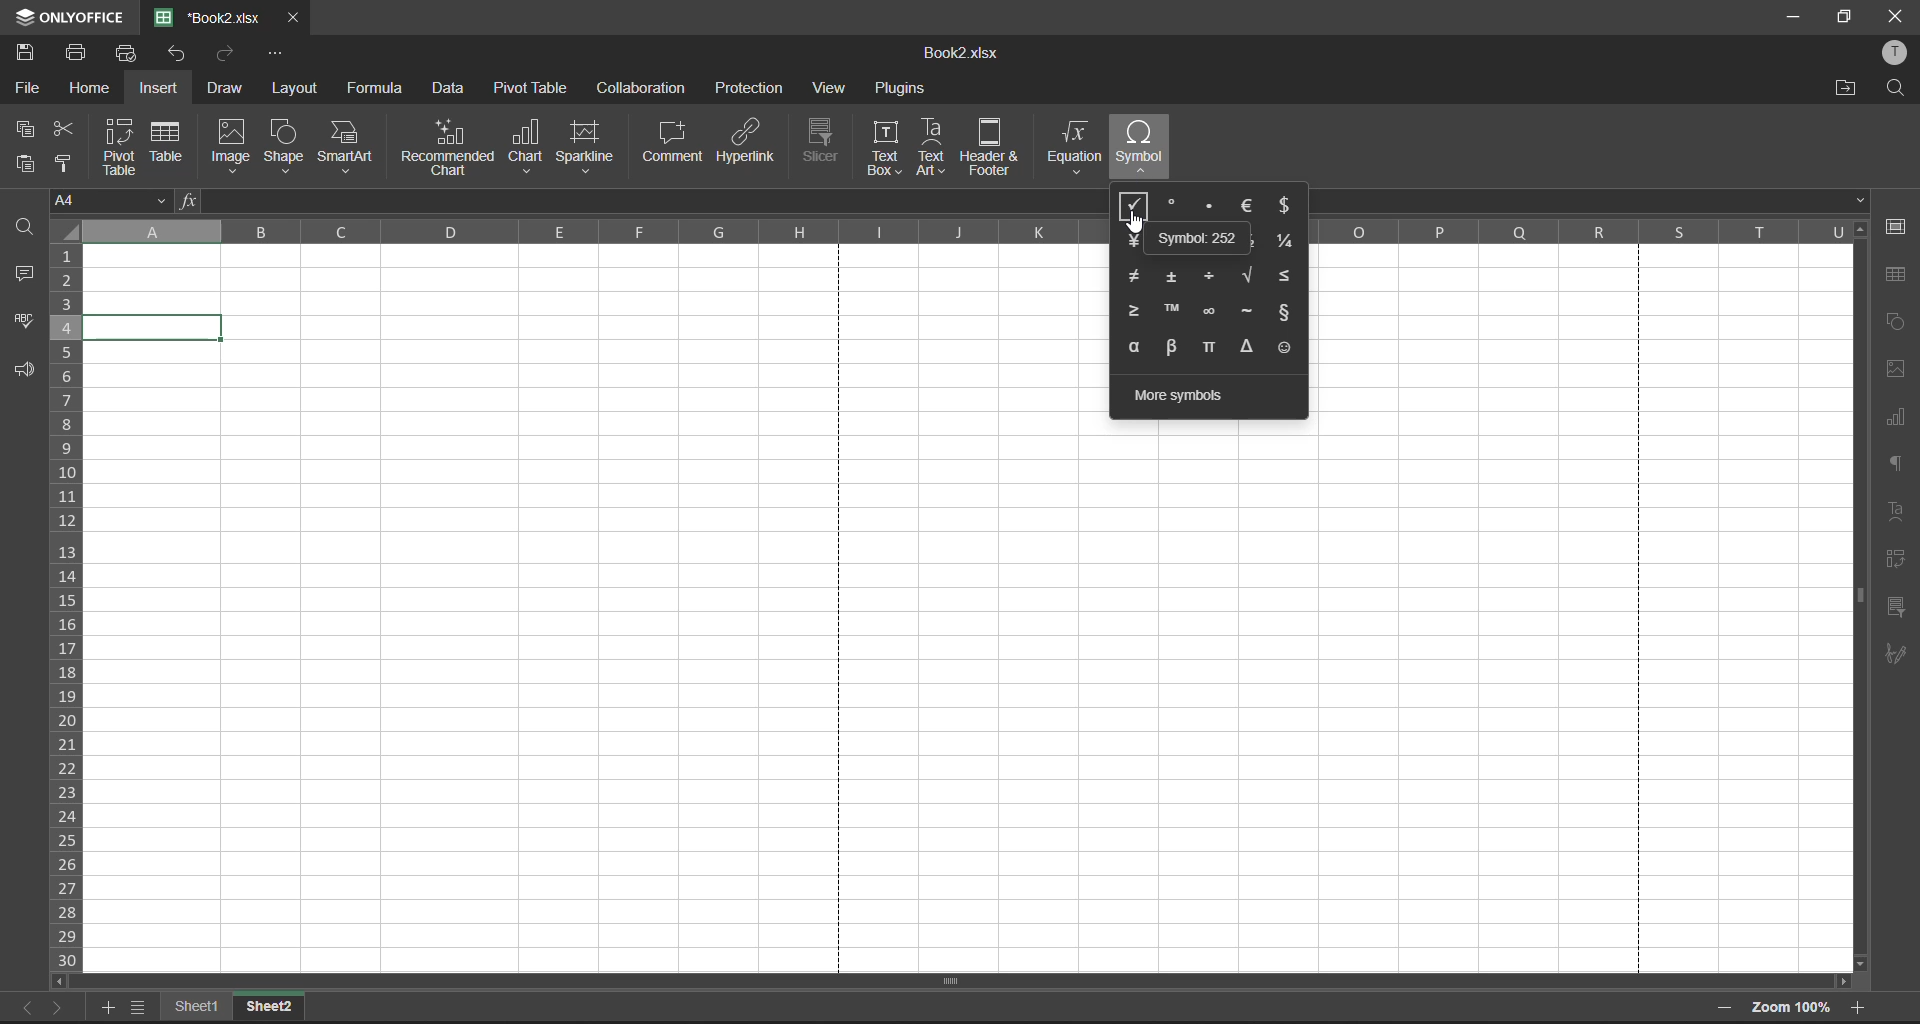  Describe the element at coordinates (1895, 322) in the screenshot. I see `shapes` at that location.